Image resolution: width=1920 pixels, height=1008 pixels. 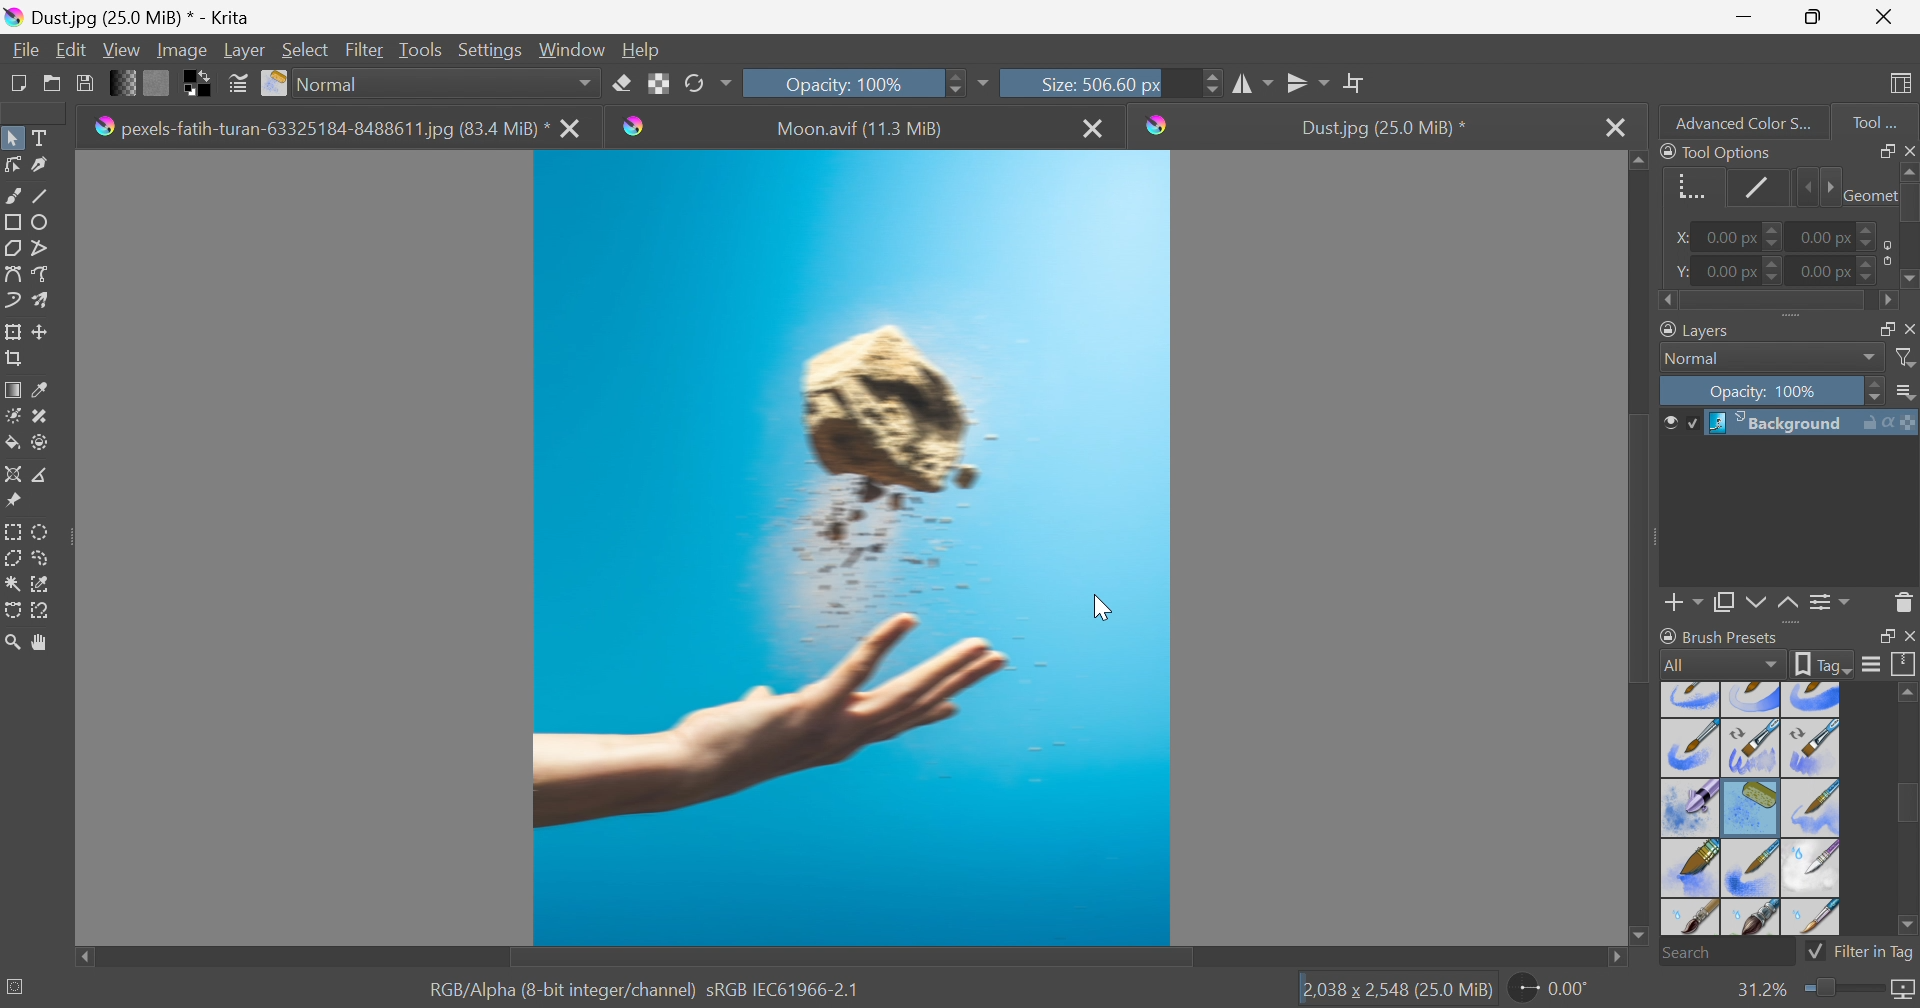 What do you see at coordinates (1732, 272) in the screenshot?
I see `0.00 px` at bounding box center [1732, 272].